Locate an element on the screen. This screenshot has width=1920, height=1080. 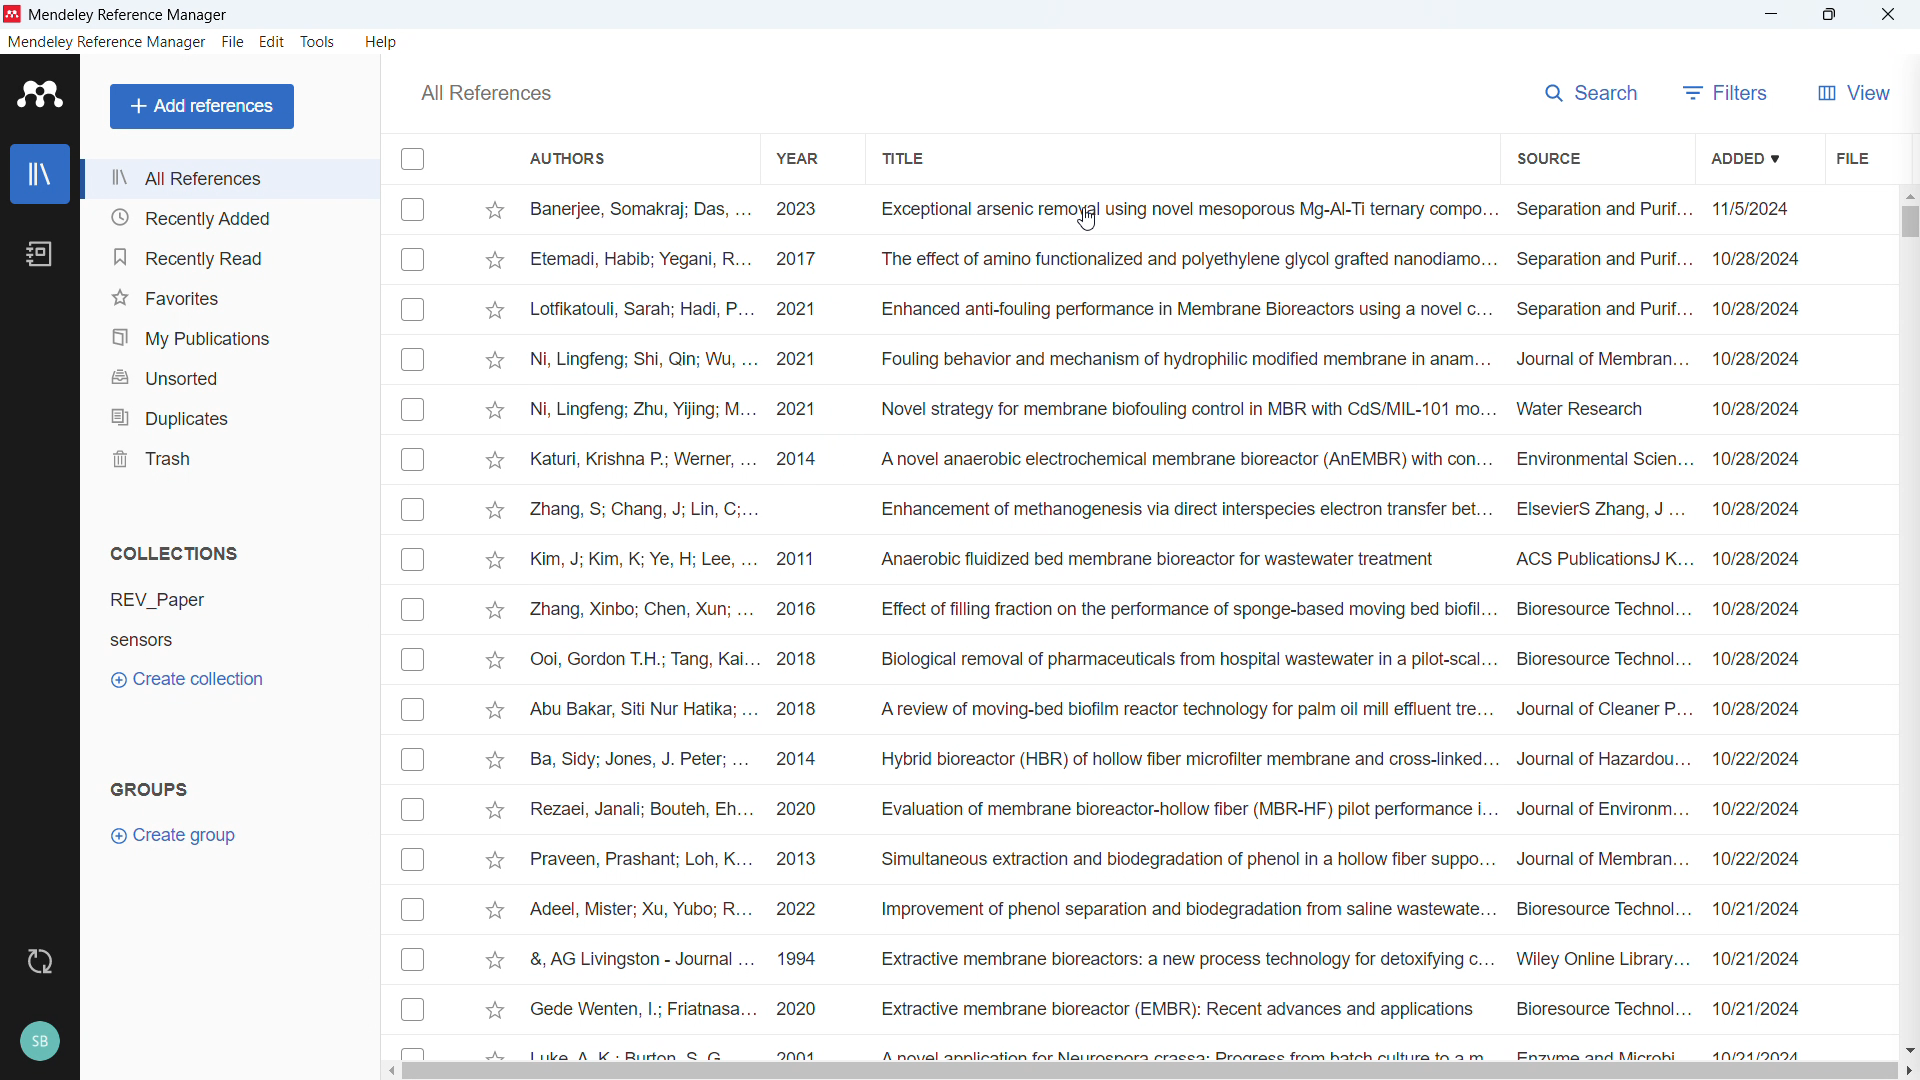
Click to starmark individual entries  is located at coordinates (493, 209).